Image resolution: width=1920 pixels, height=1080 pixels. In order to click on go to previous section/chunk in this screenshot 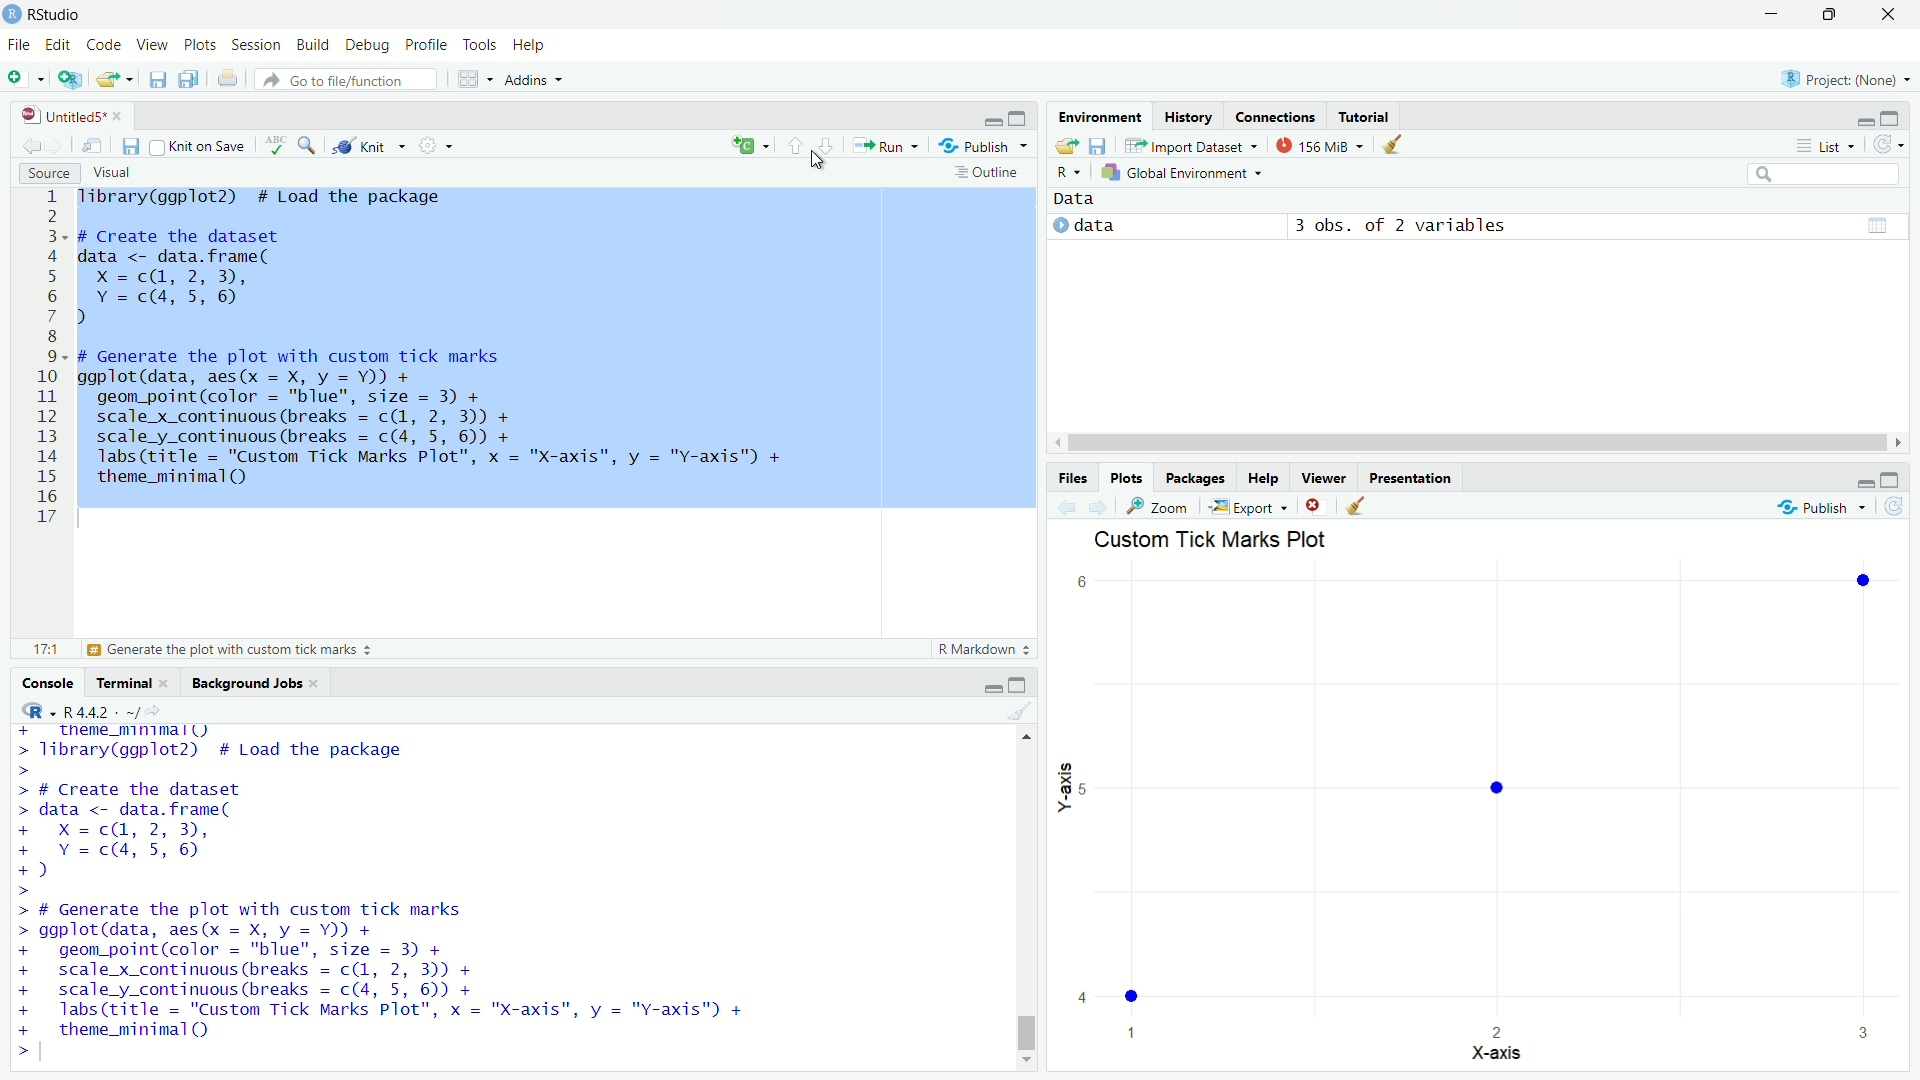, I will do `click(794, 145)`.